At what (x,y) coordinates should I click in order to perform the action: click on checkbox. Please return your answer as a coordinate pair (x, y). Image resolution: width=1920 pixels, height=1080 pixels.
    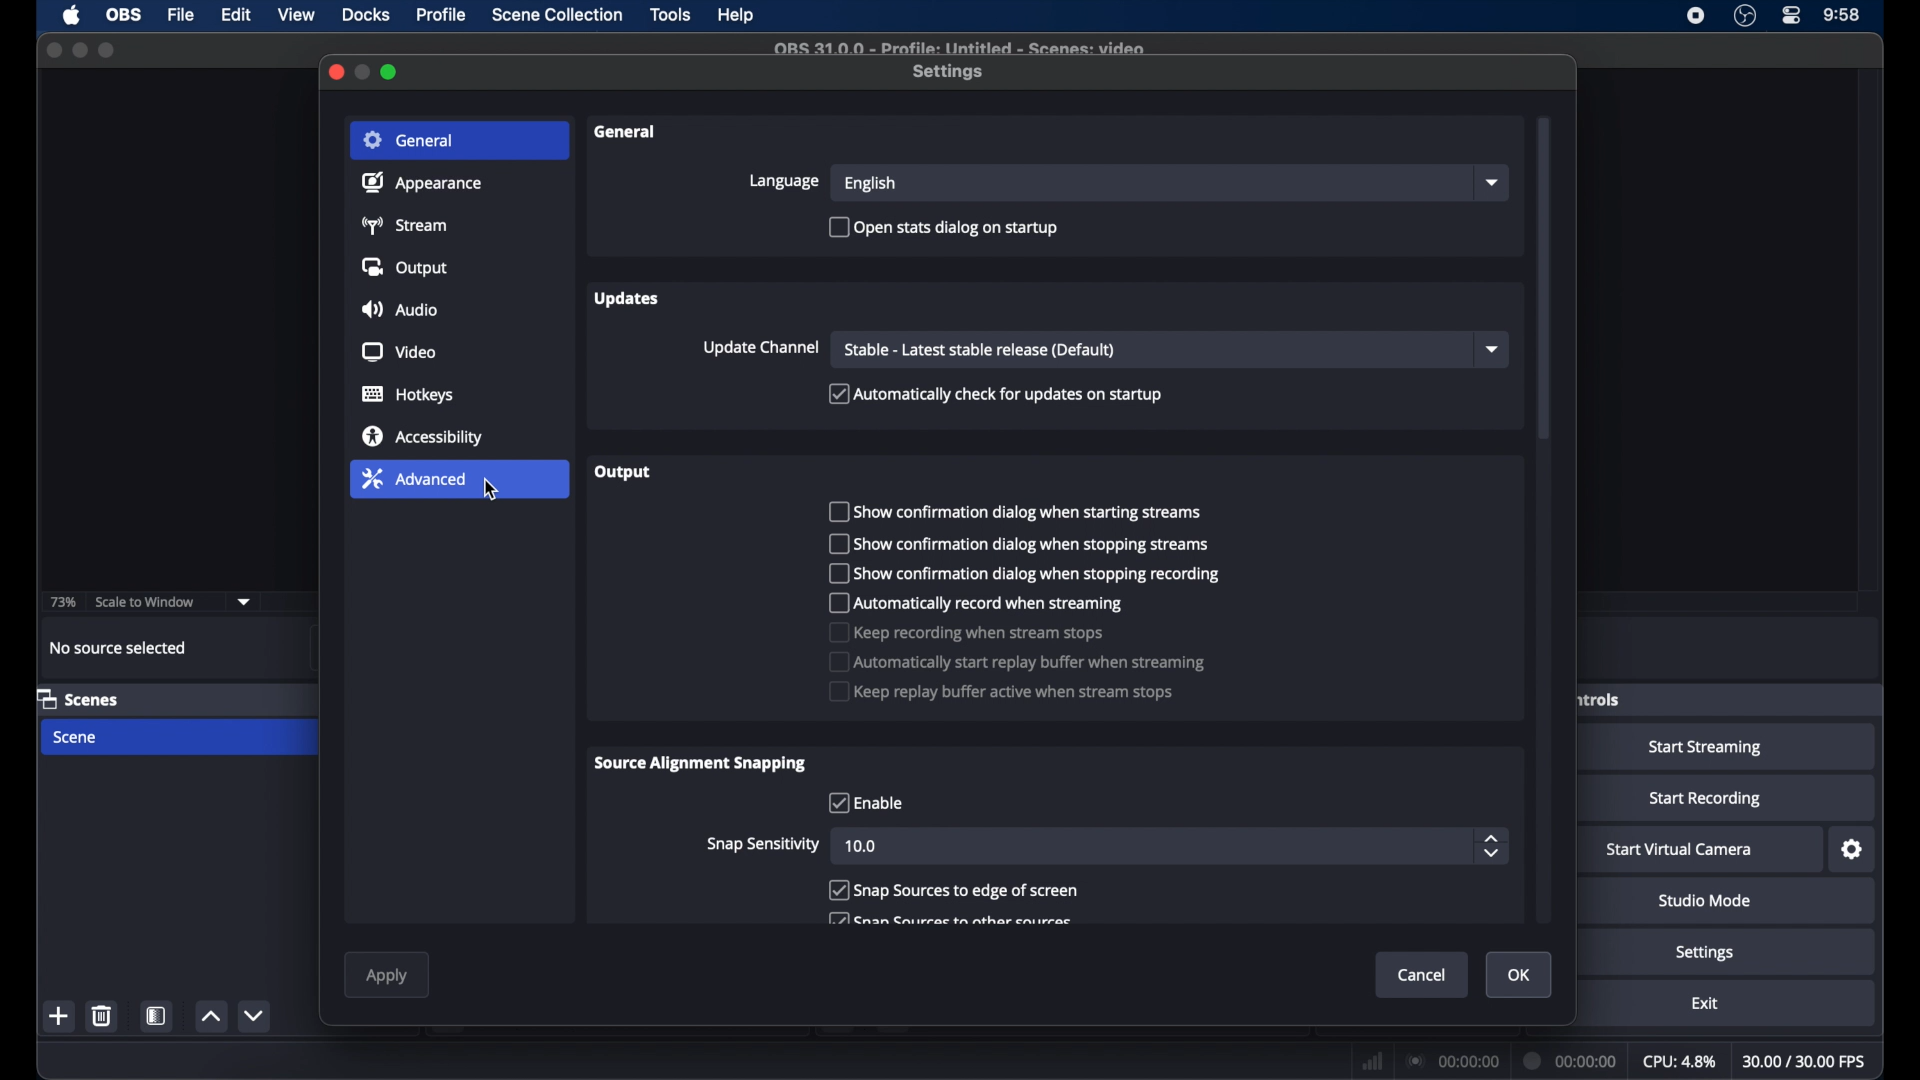
    Looking at the image, I should click on (865, 803).